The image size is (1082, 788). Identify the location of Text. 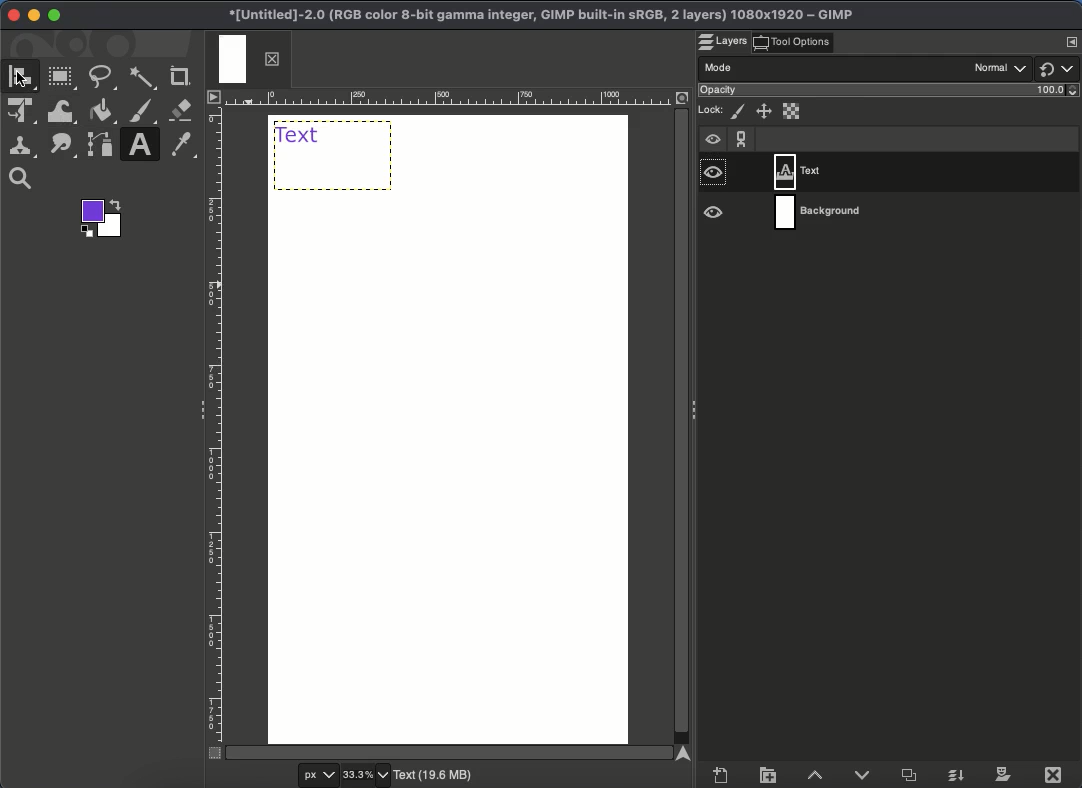
(140, 146).